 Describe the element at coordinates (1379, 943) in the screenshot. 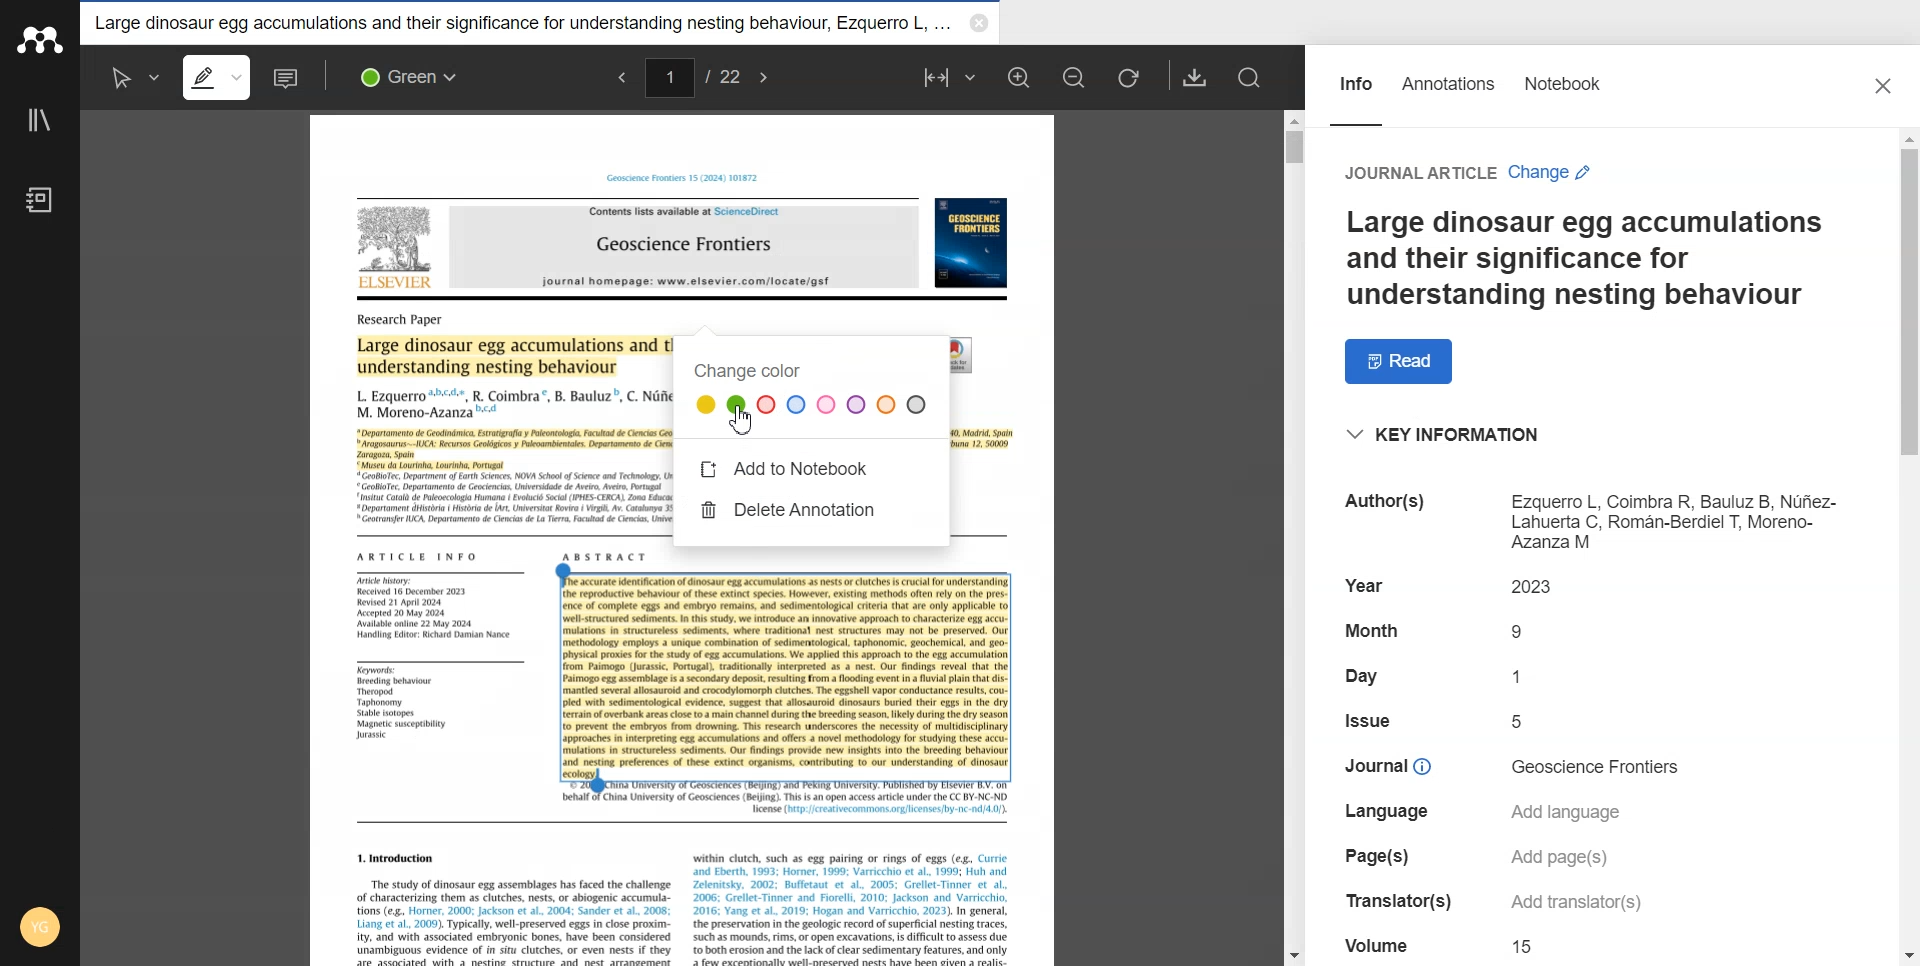

I see `Filetext` at that location.